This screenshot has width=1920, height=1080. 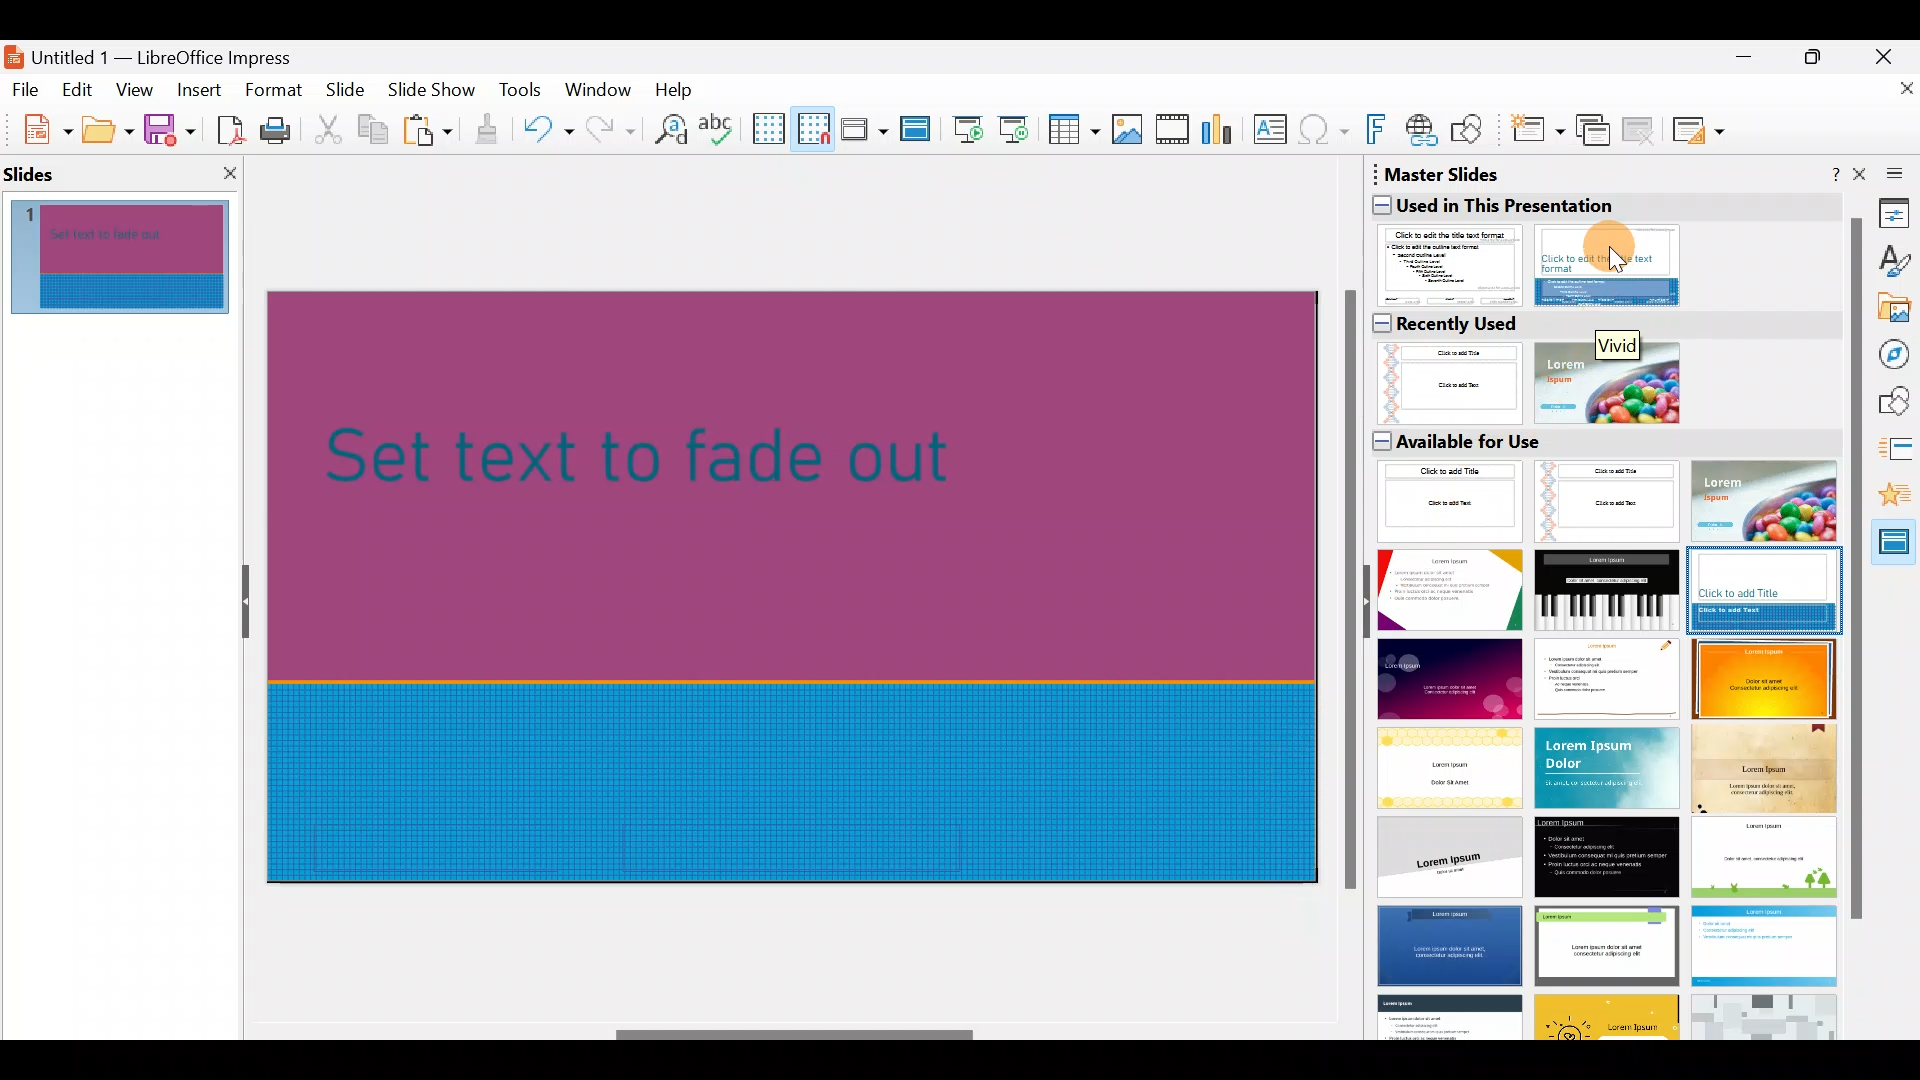 I want to click on scroll bar, so click(x=1852, y=569).